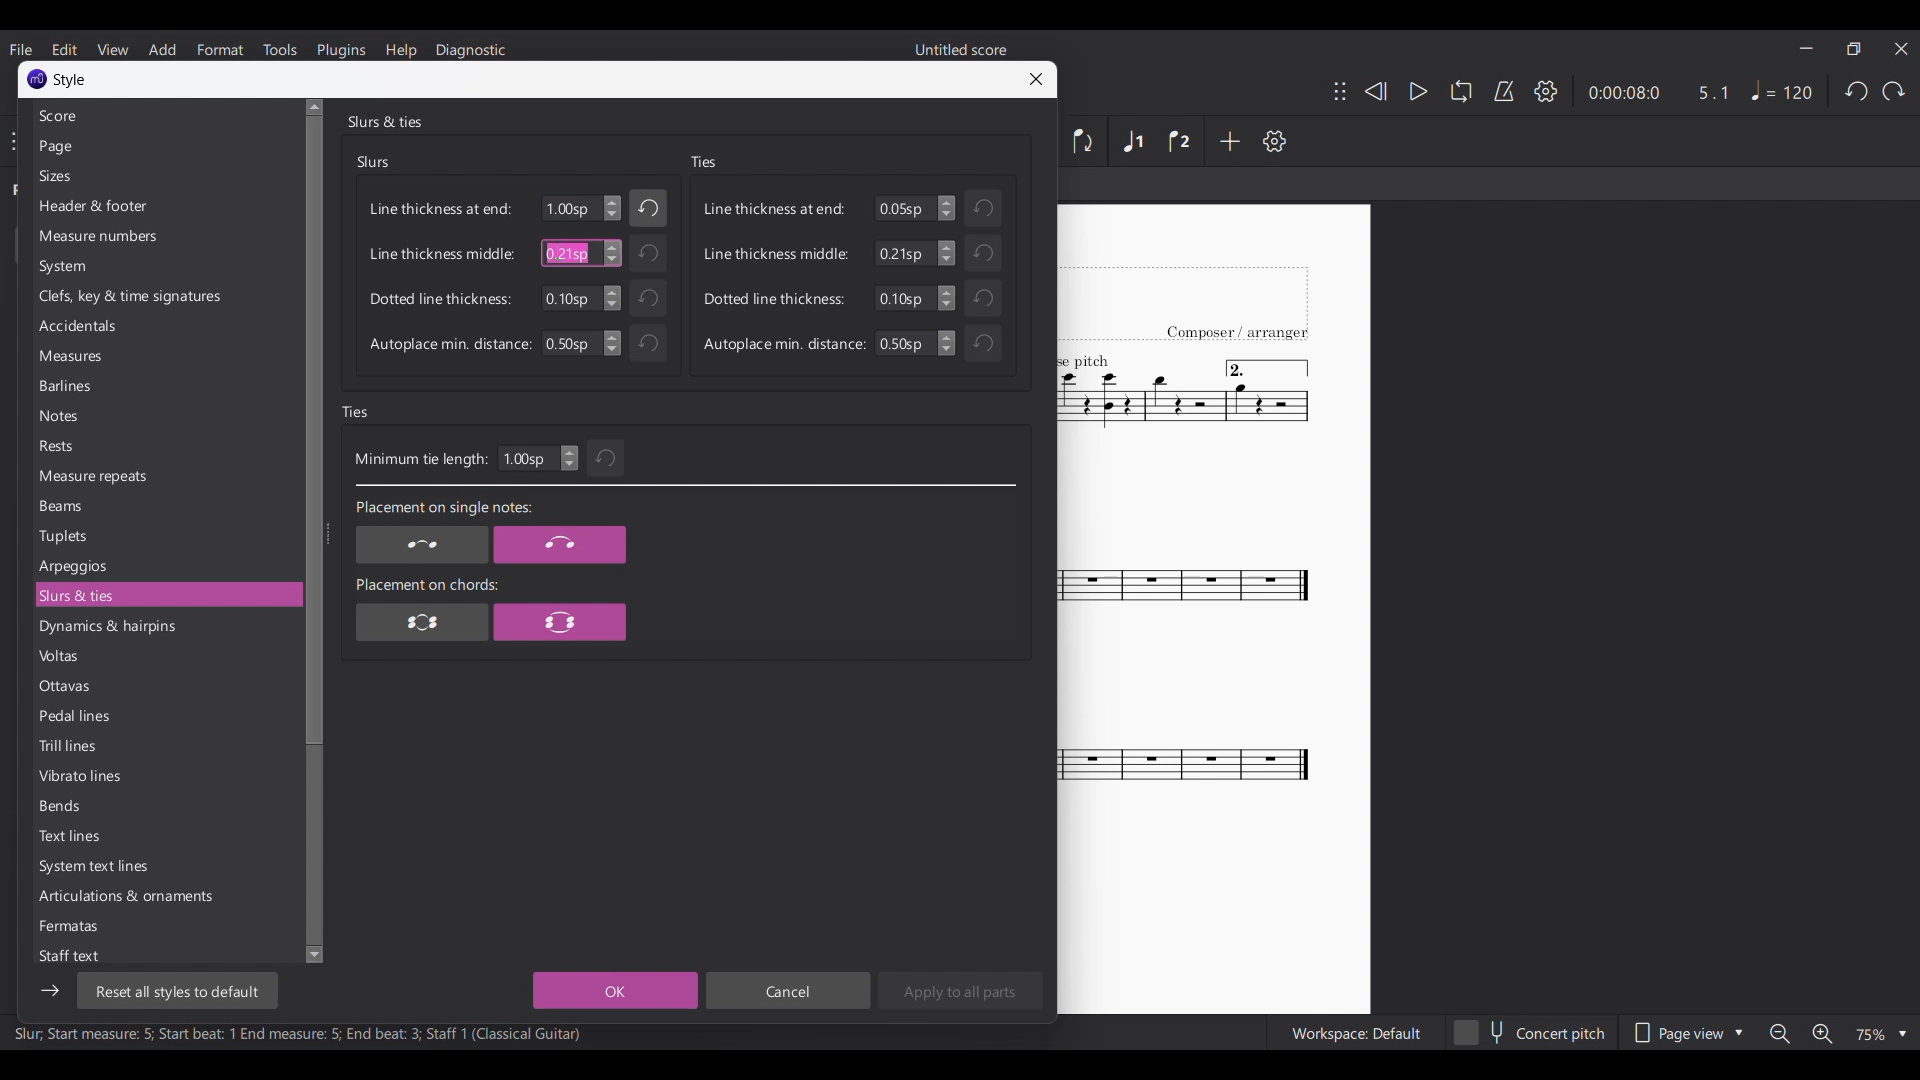  What do you see at coordinates (612, 343) in the screenshot?
I see `Increase/Decrease autoplace min. distance` at bounding box center [612, 343].